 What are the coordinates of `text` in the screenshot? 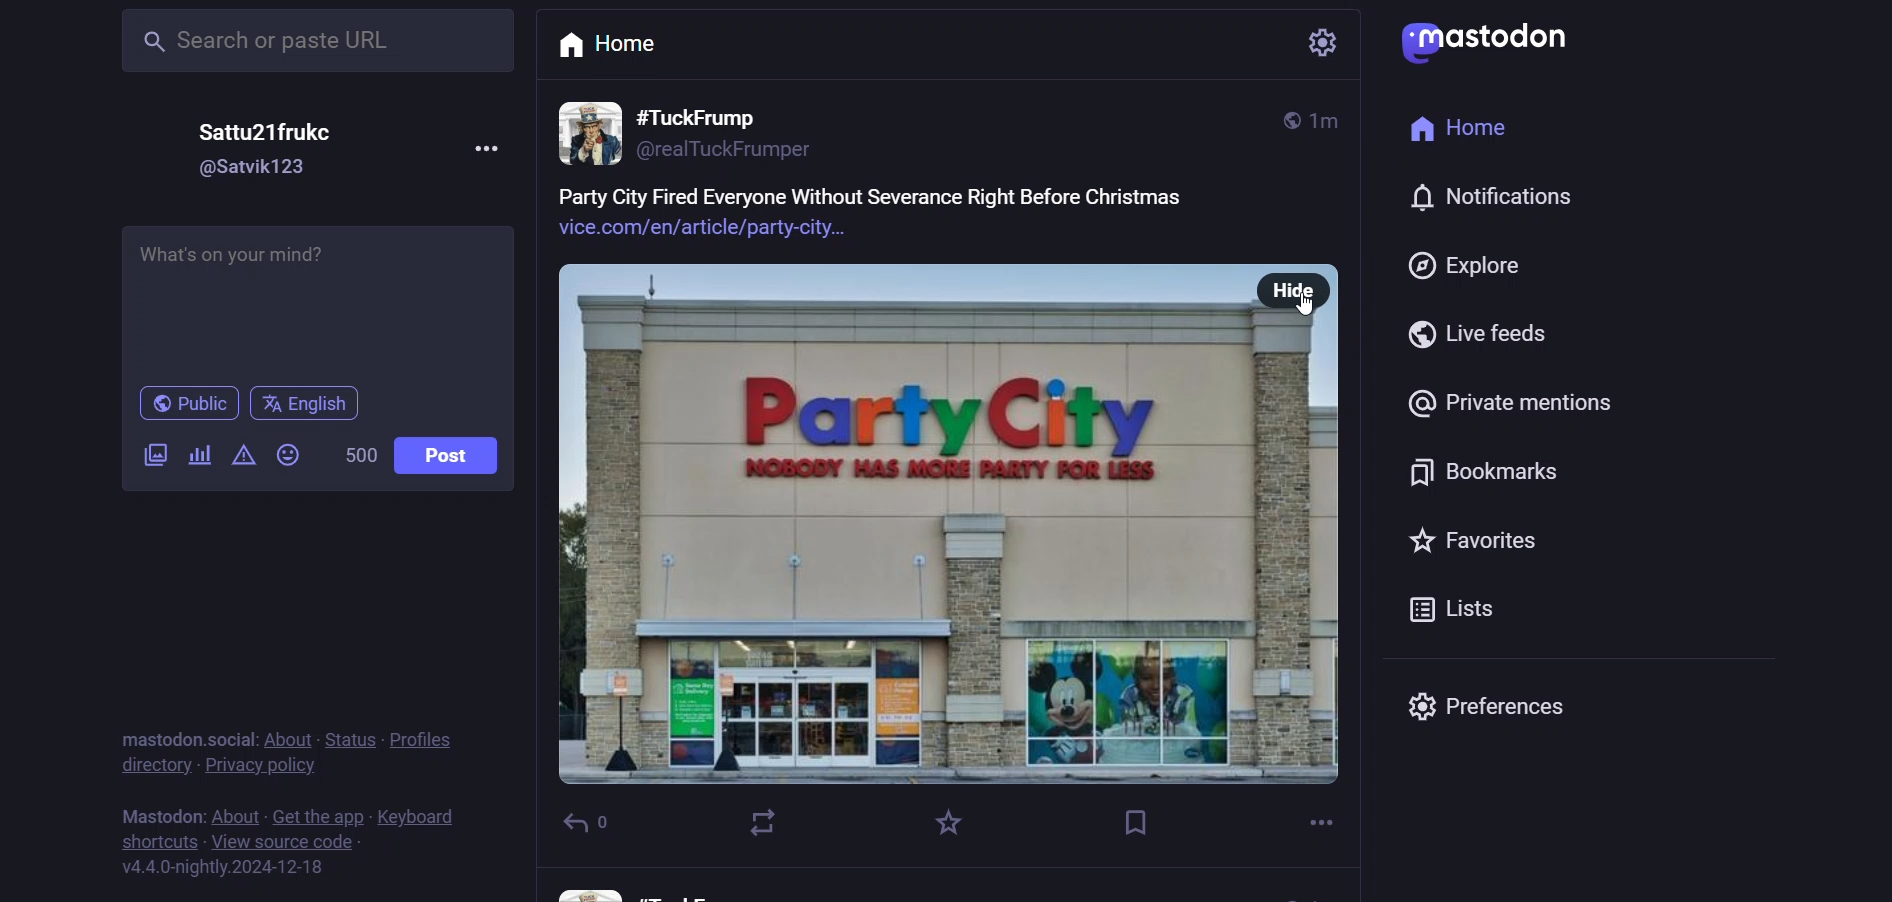 It's located at (180, 732).